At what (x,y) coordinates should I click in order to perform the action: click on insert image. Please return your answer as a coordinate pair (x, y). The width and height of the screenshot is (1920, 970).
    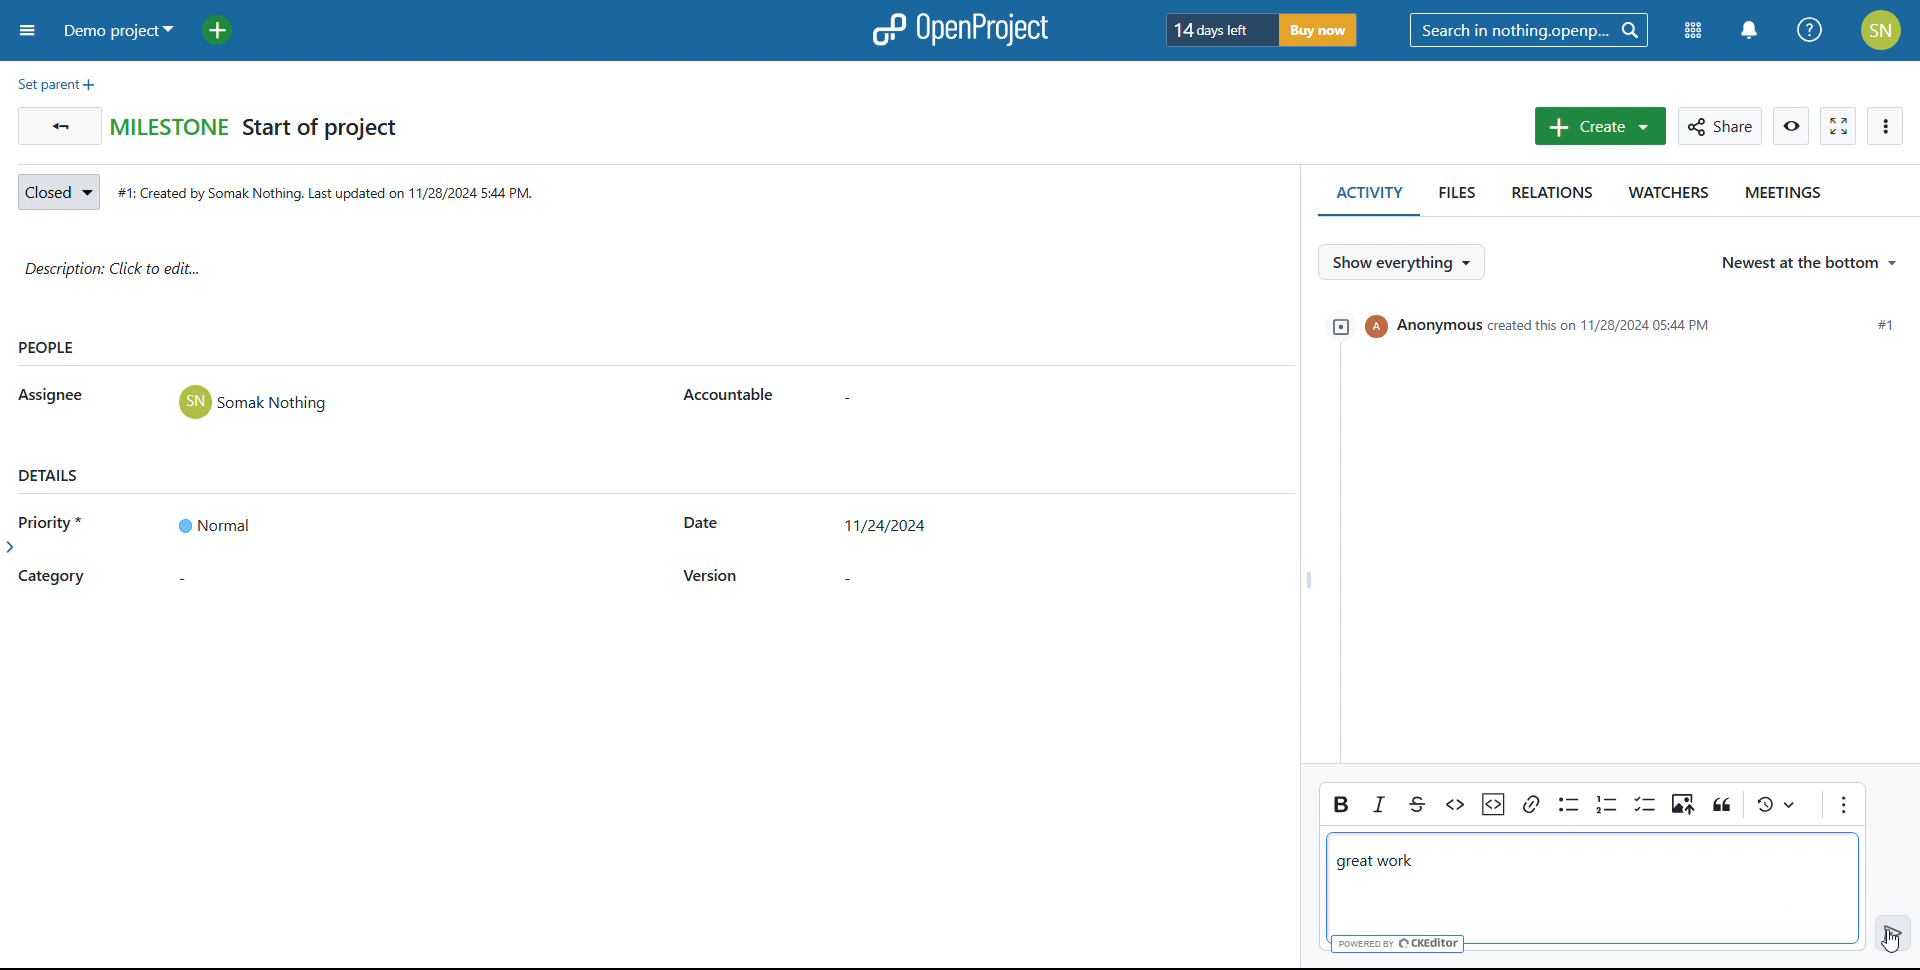
    Looking at the image, I should click on (1684, 805).